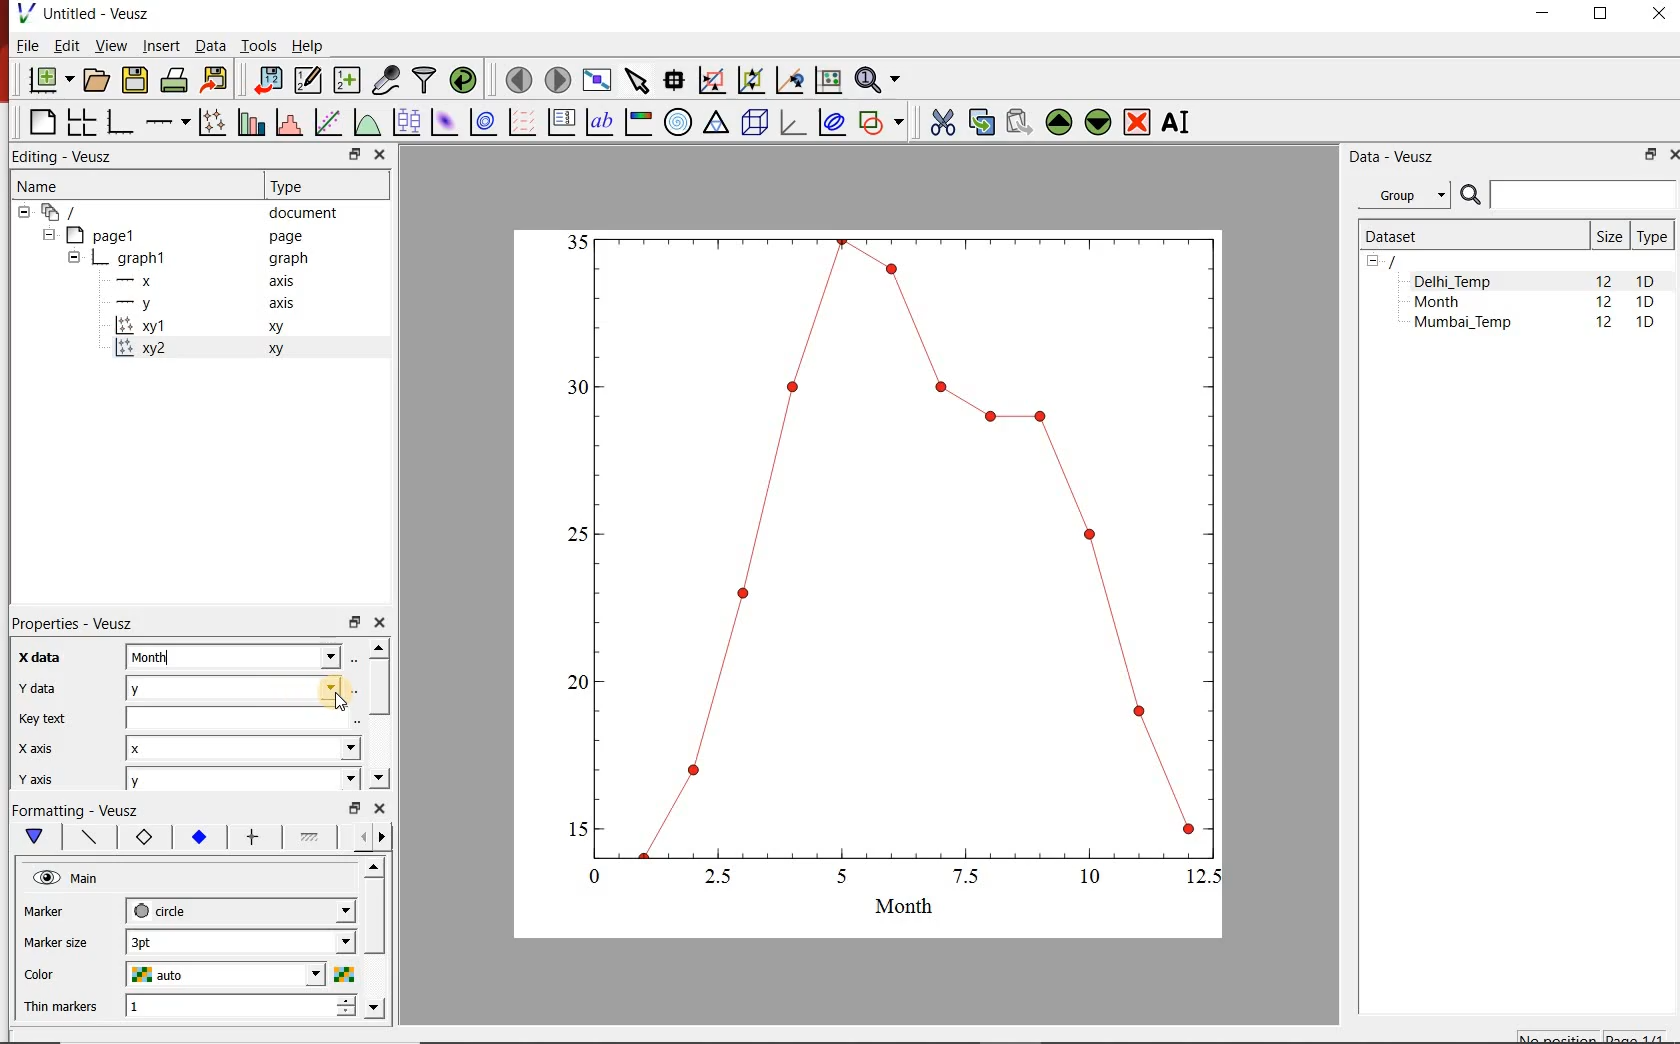 This screenshot has height=1044, width=1680. What do you see at coordinates (251, 837) in the screenshot?
I see `major ticks` at bounding box center [251, 837].